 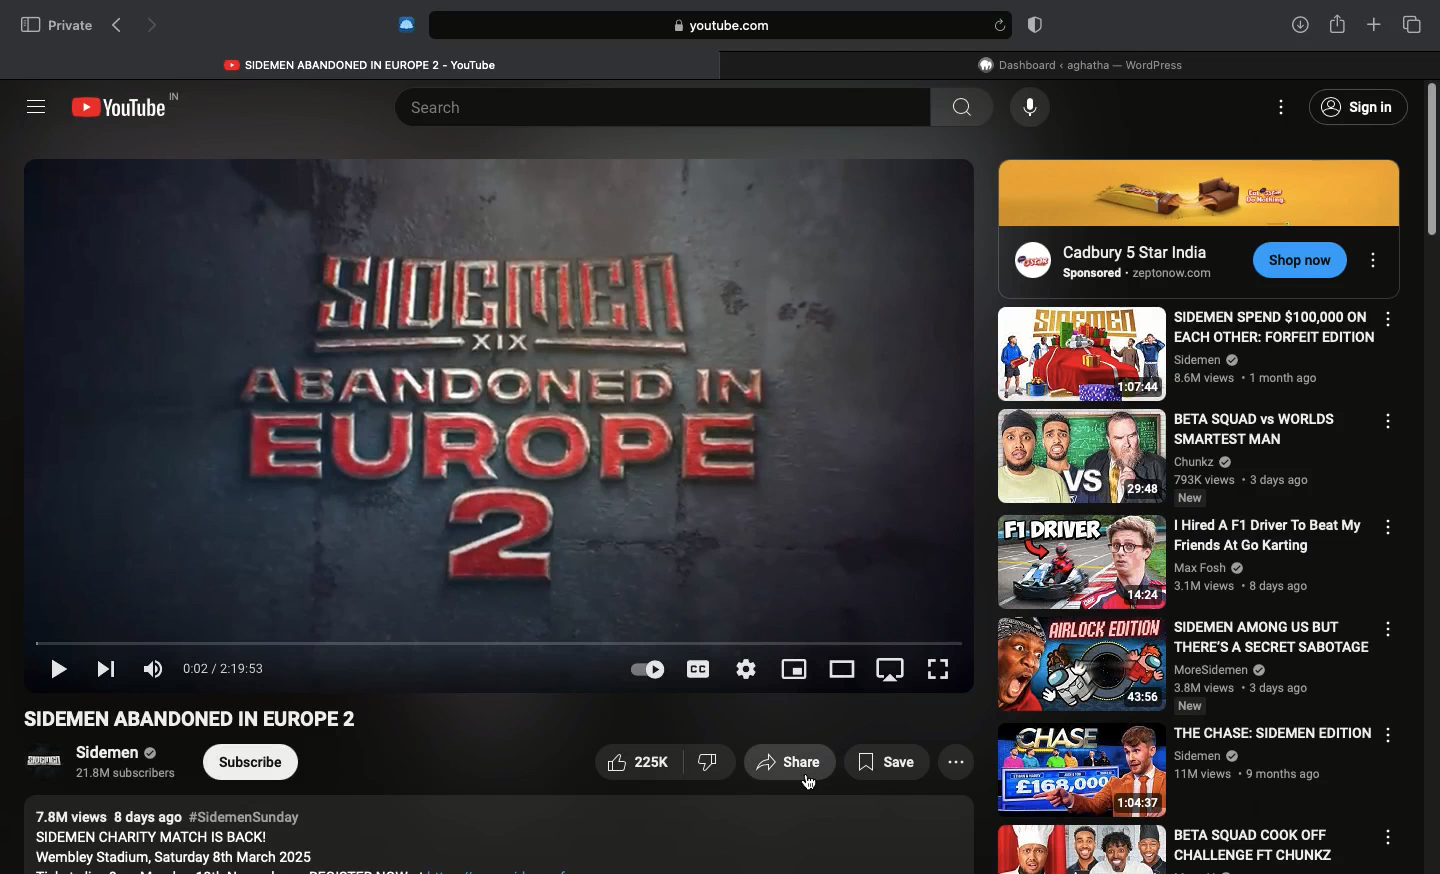 I want to click on Previous page, so click(x=116, y=26).